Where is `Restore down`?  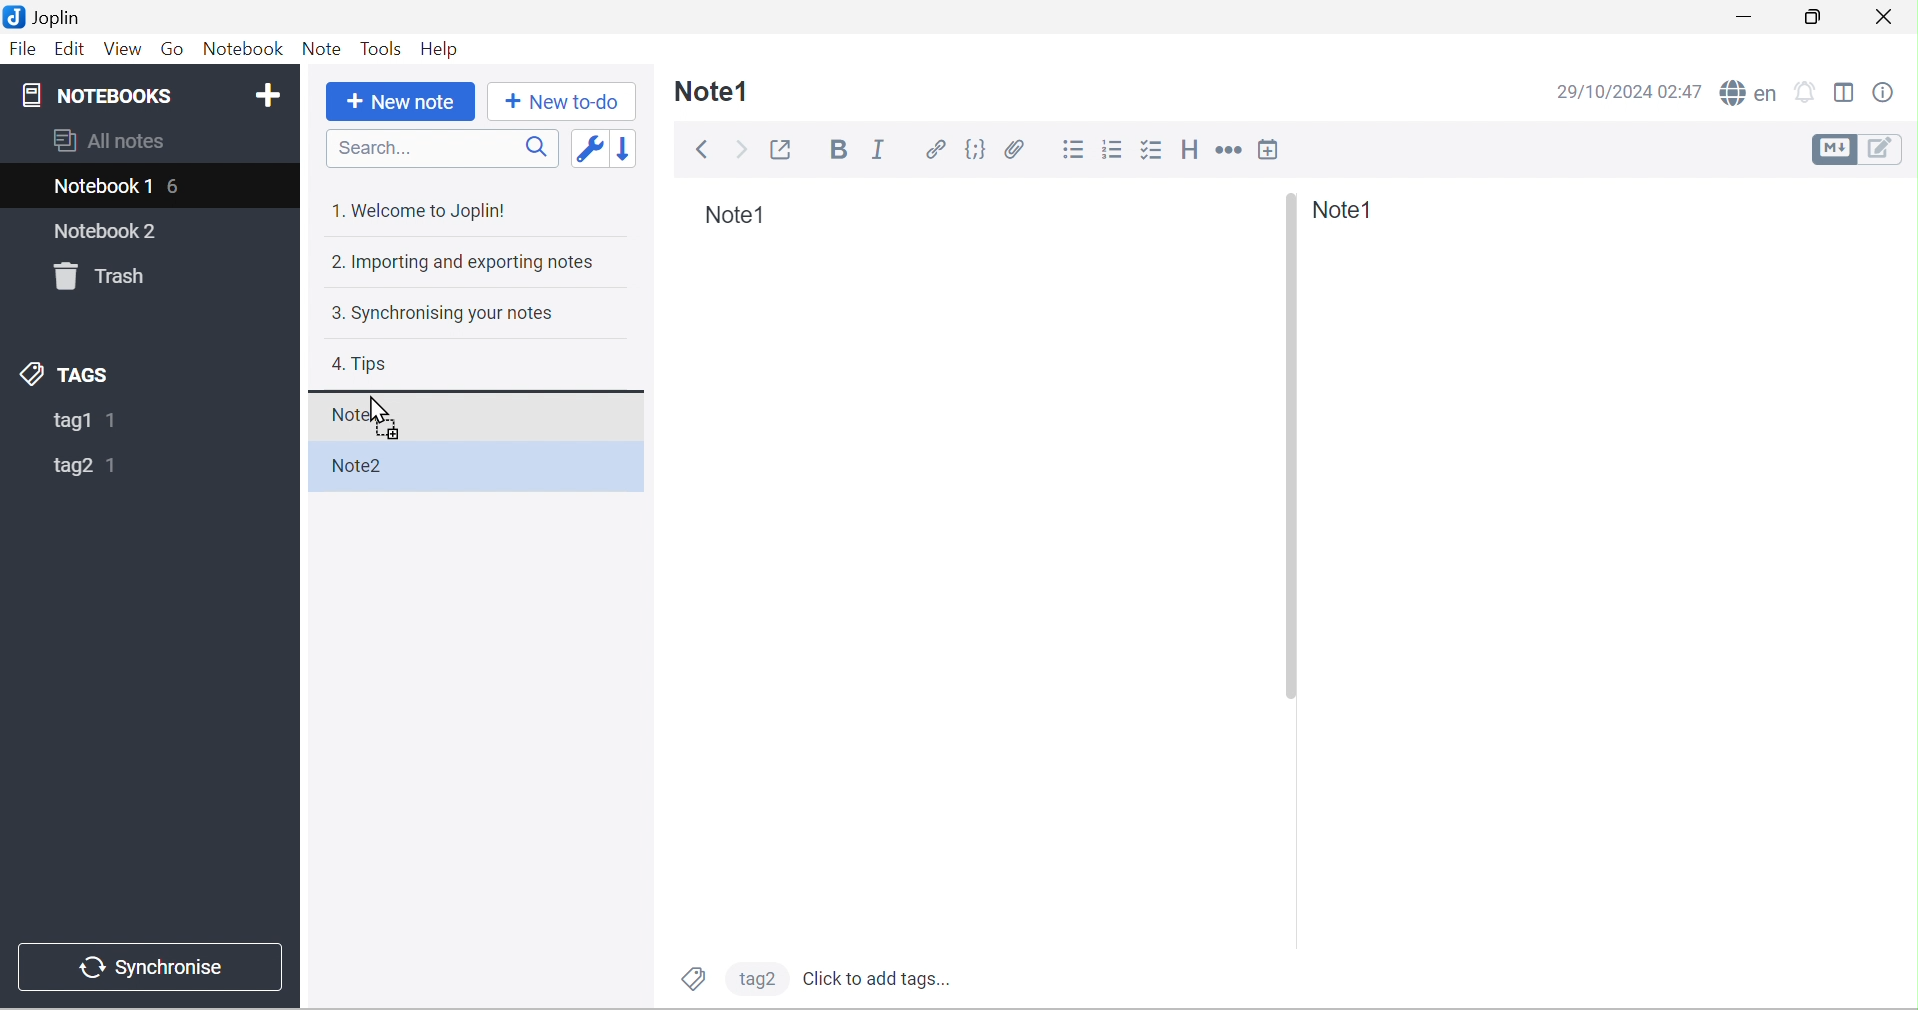
Restore down is located at coordinates (1813, 19).